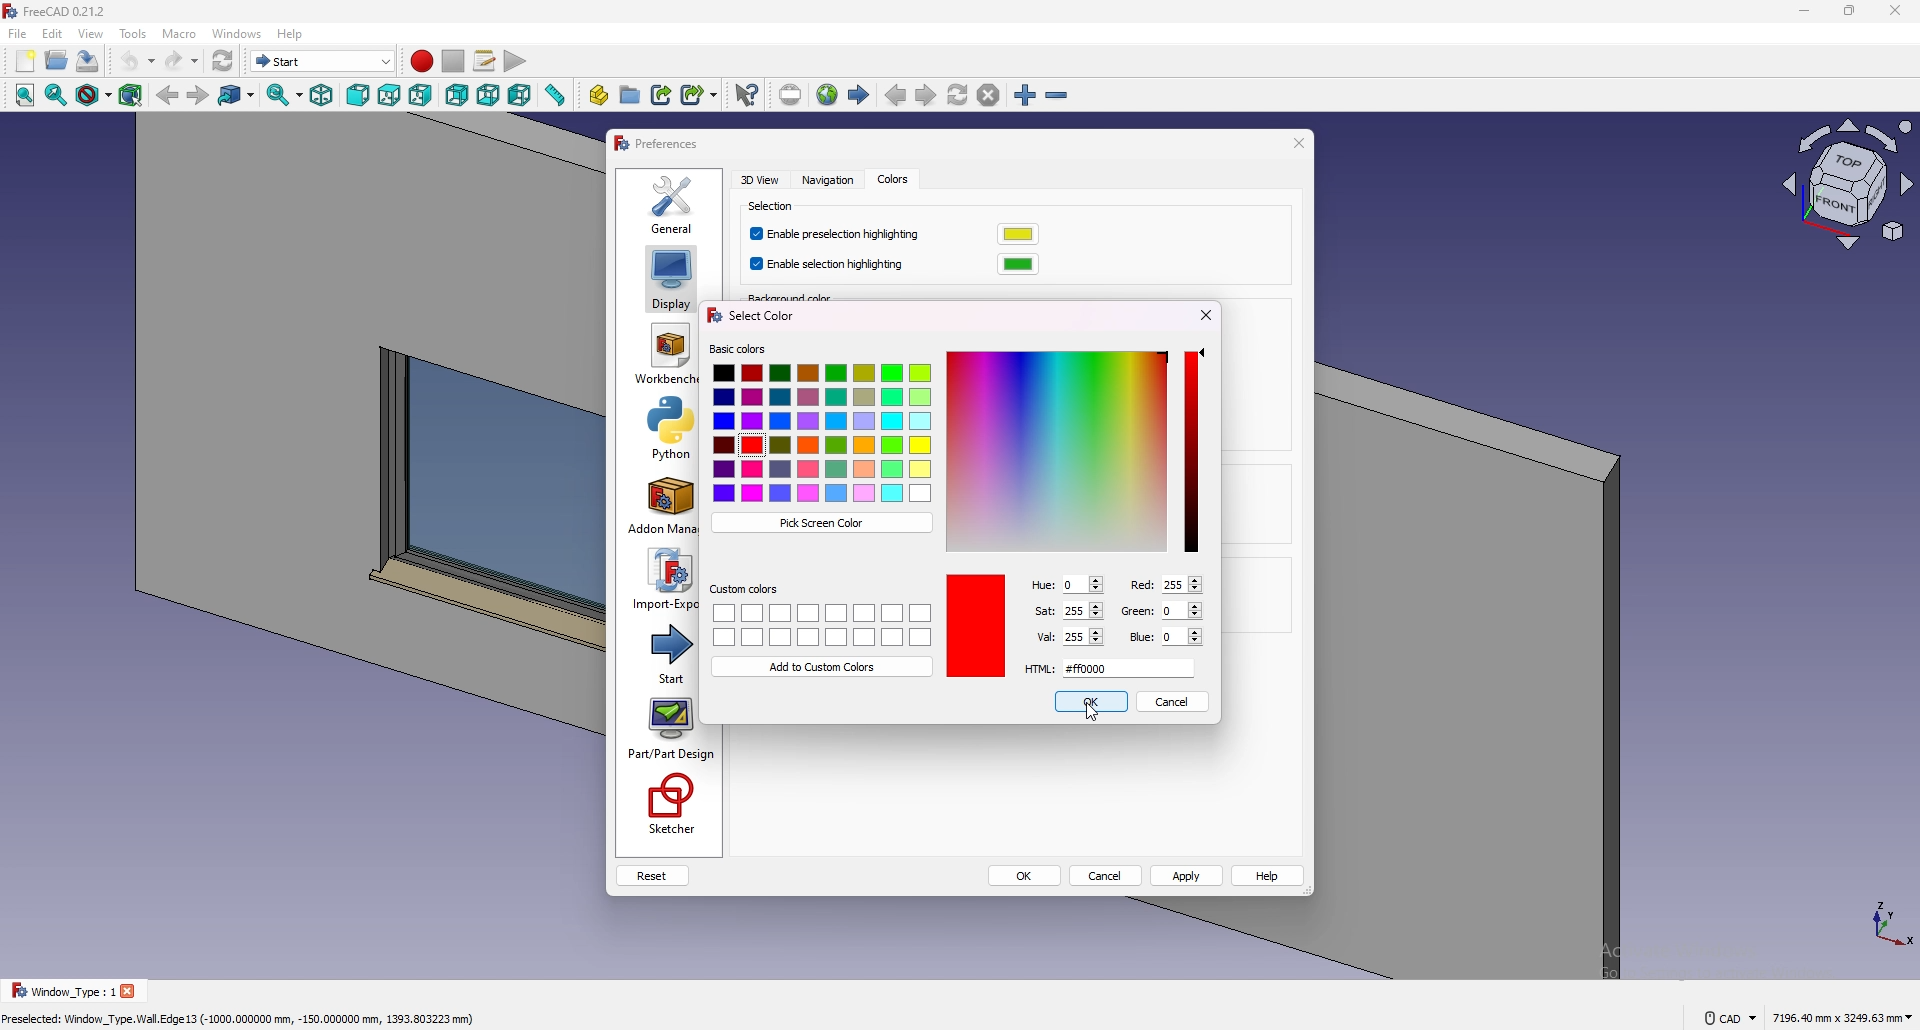 The width and height of the screenshot is (1920, 1030). I want to click on start, so click(664, 652).